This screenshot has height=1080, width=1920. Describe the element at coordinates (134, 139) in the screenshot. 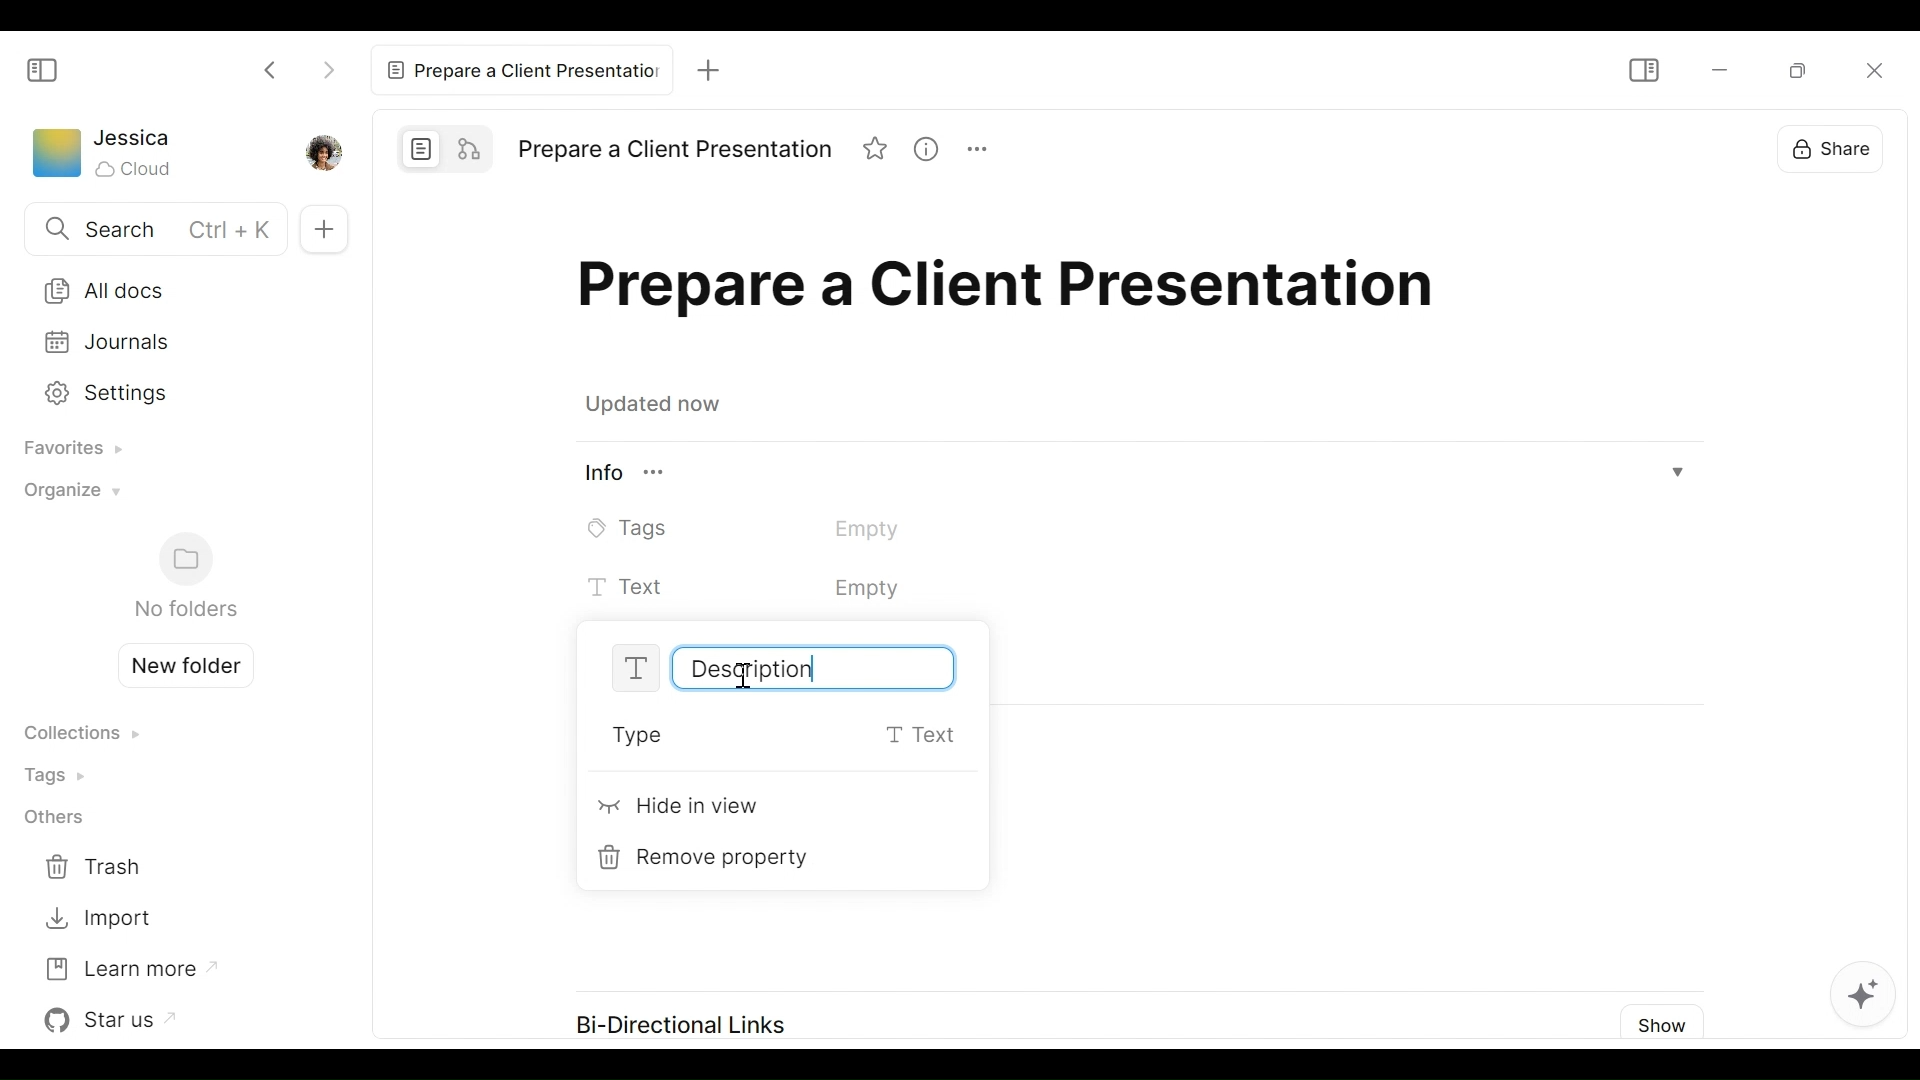

I see `Username` at that location.